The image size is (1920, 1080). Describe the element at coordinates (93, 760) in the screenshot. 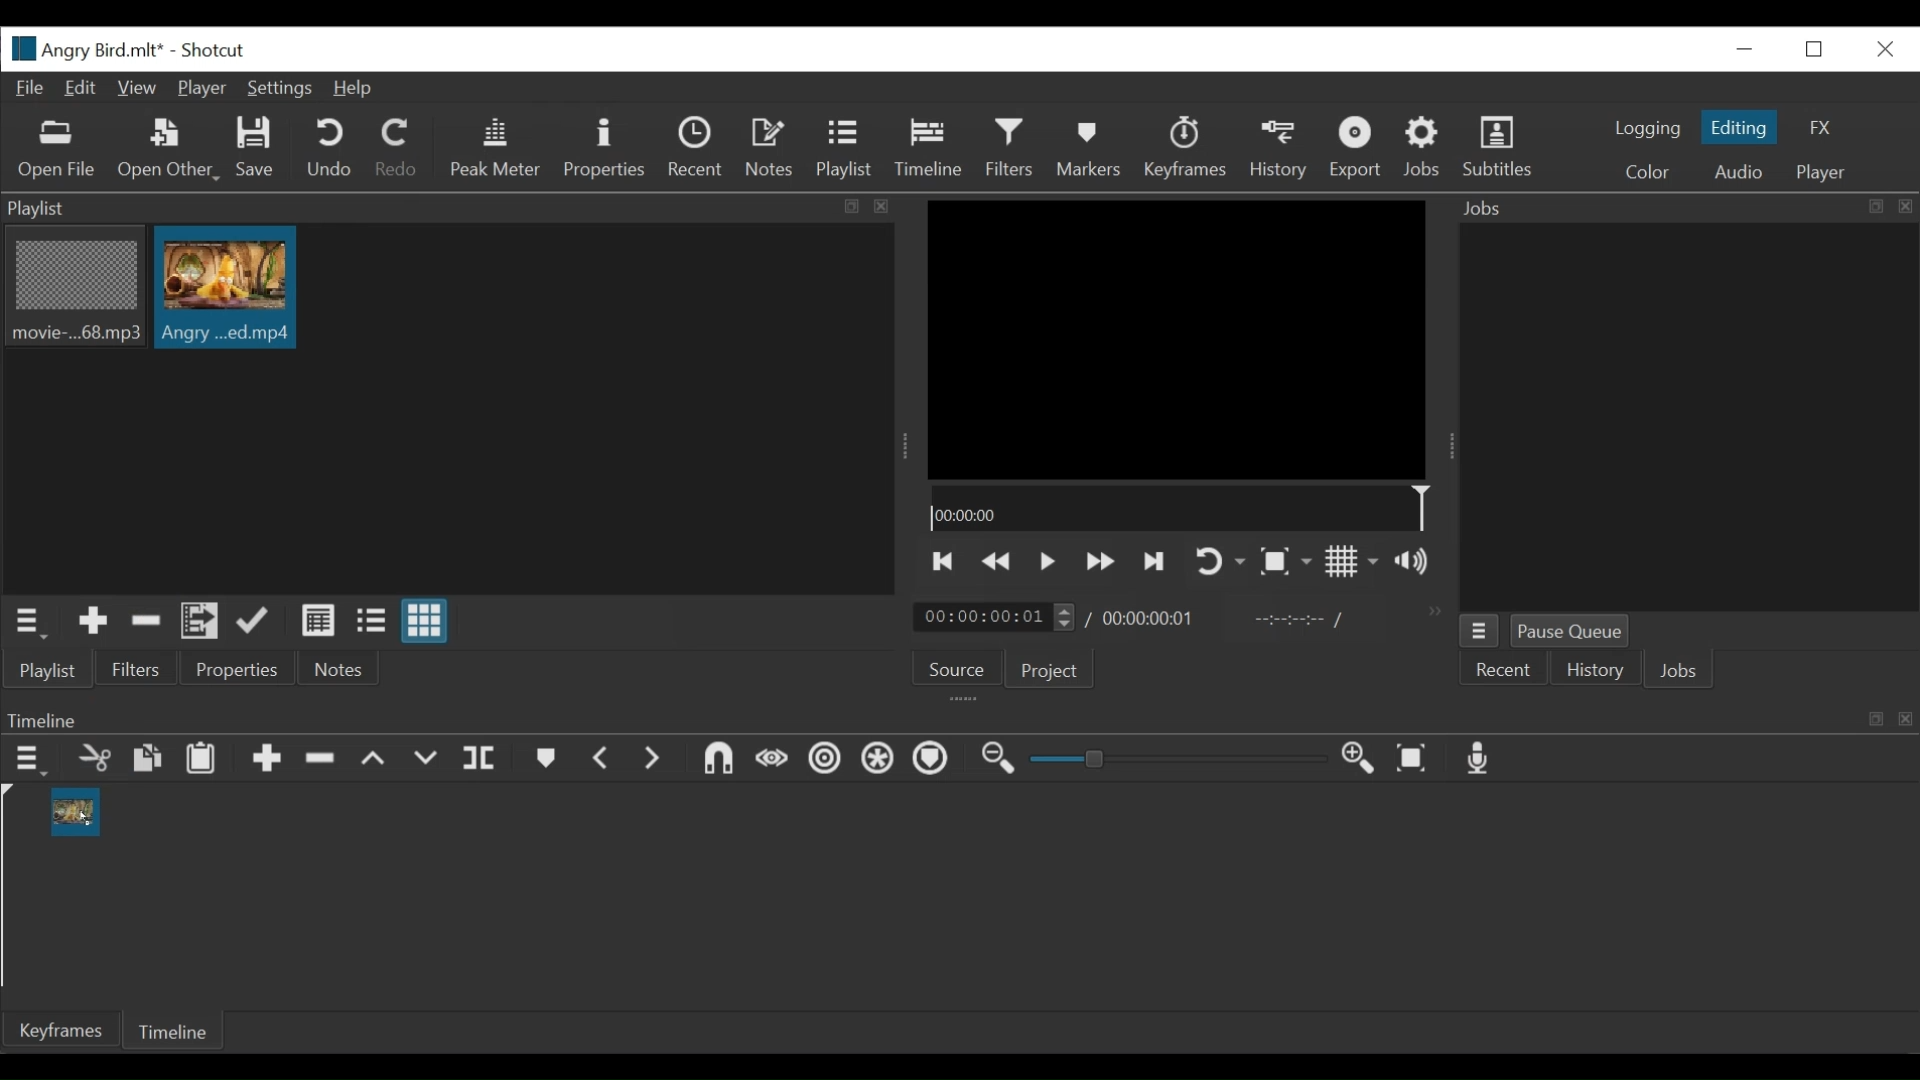

I see `Cut` at that location.